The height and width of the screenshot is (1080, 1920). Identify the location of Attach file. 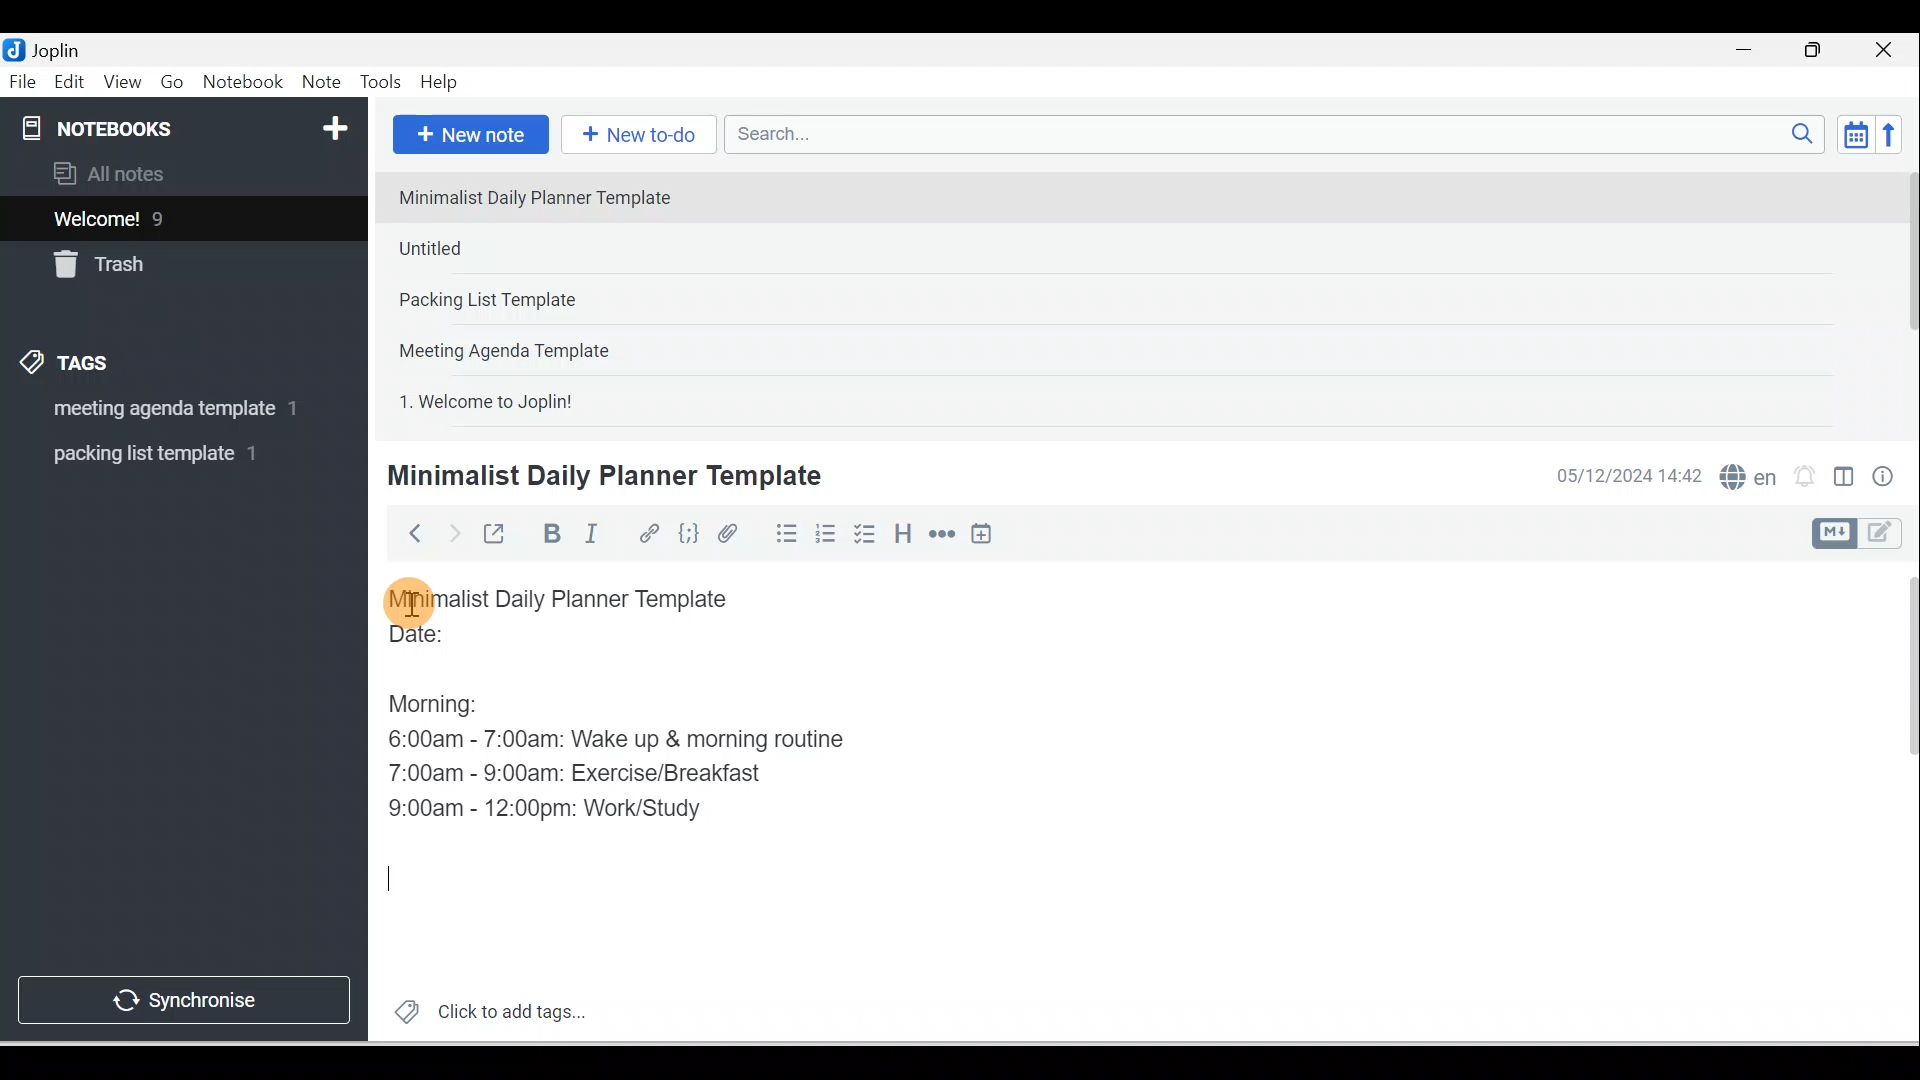
(733, 533).